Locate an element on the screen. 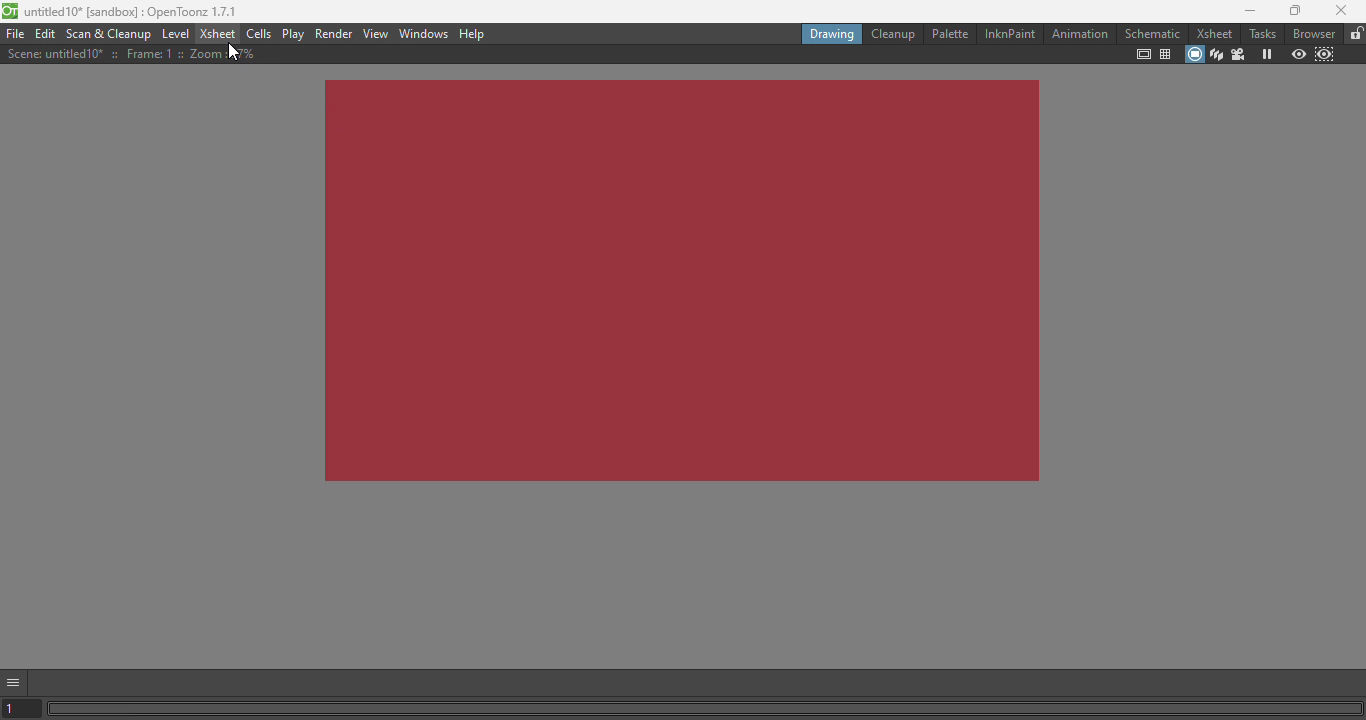 The width and height of the screenshot is (1366, 720). Cells is located at coordinates (258, 33).